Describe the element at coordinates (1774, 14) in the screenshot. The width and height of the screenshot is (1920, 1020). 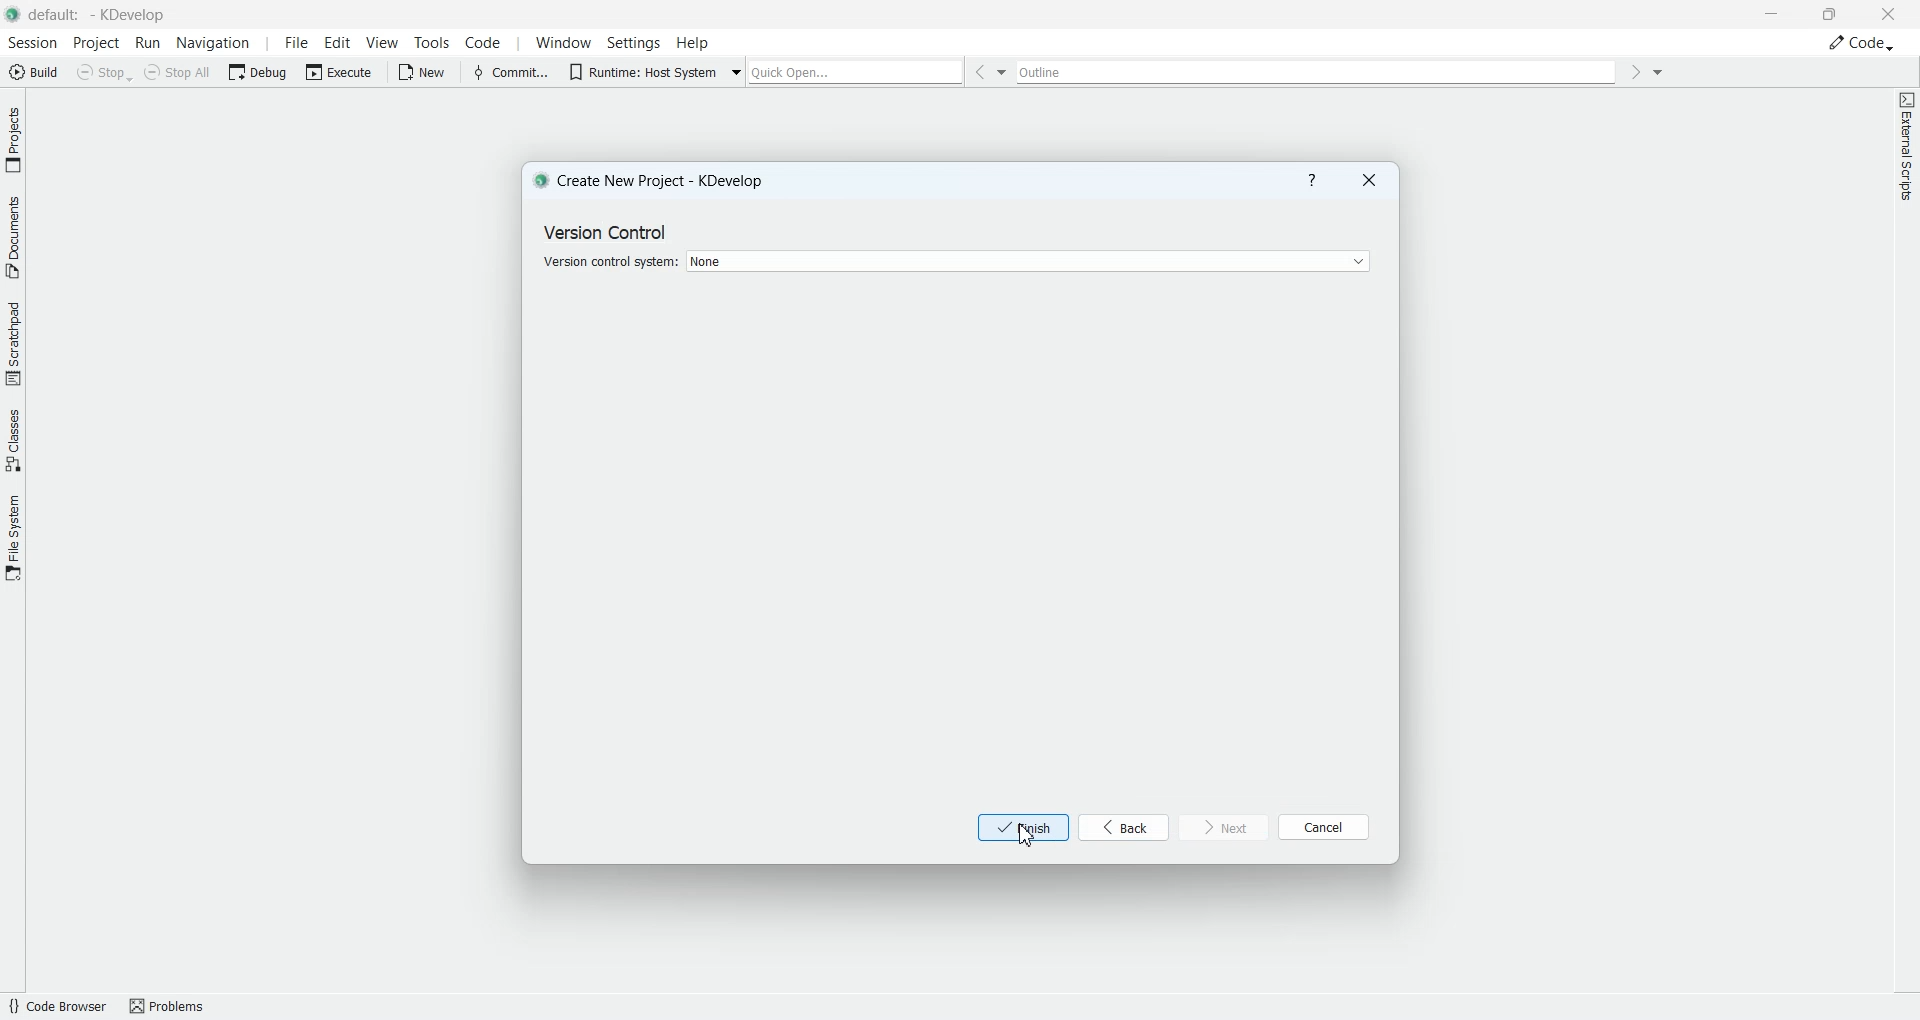
I see `Minimize` at that location.